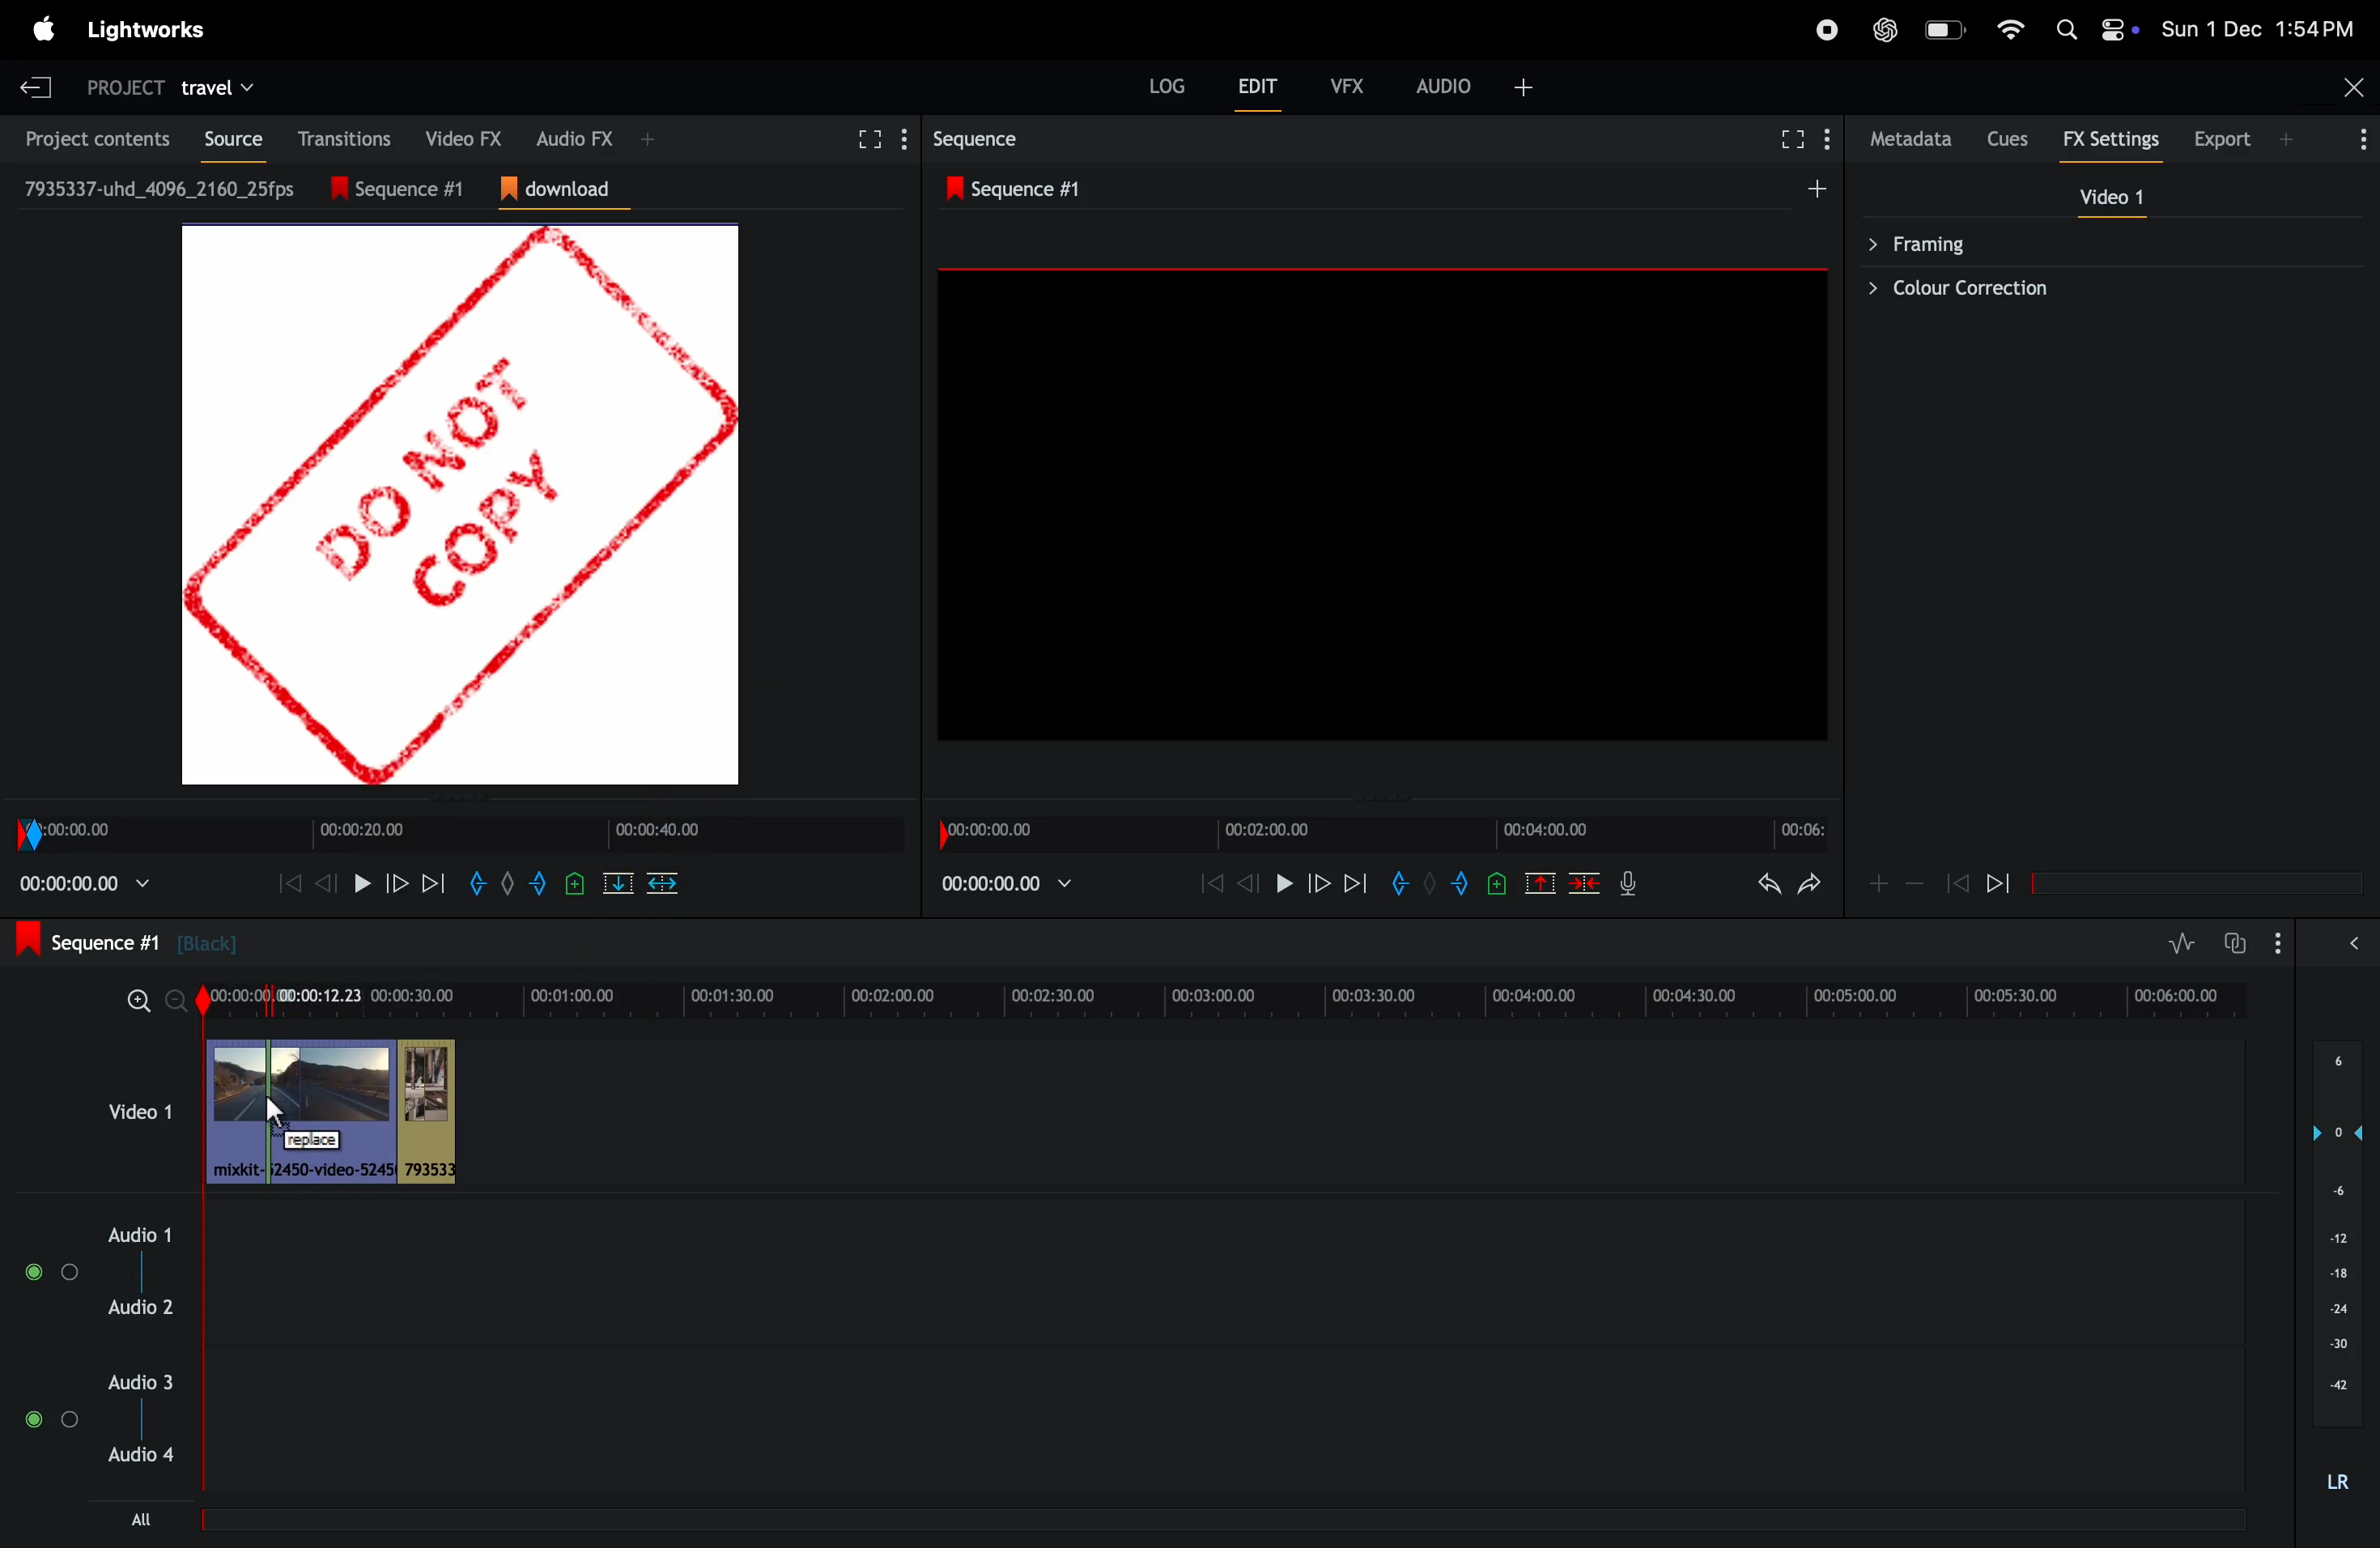 The image size is (2380, 1548). What do you see at coordinates (51, 1419) in the screenshot?
I see `options` at bounding box center [51, 1419].